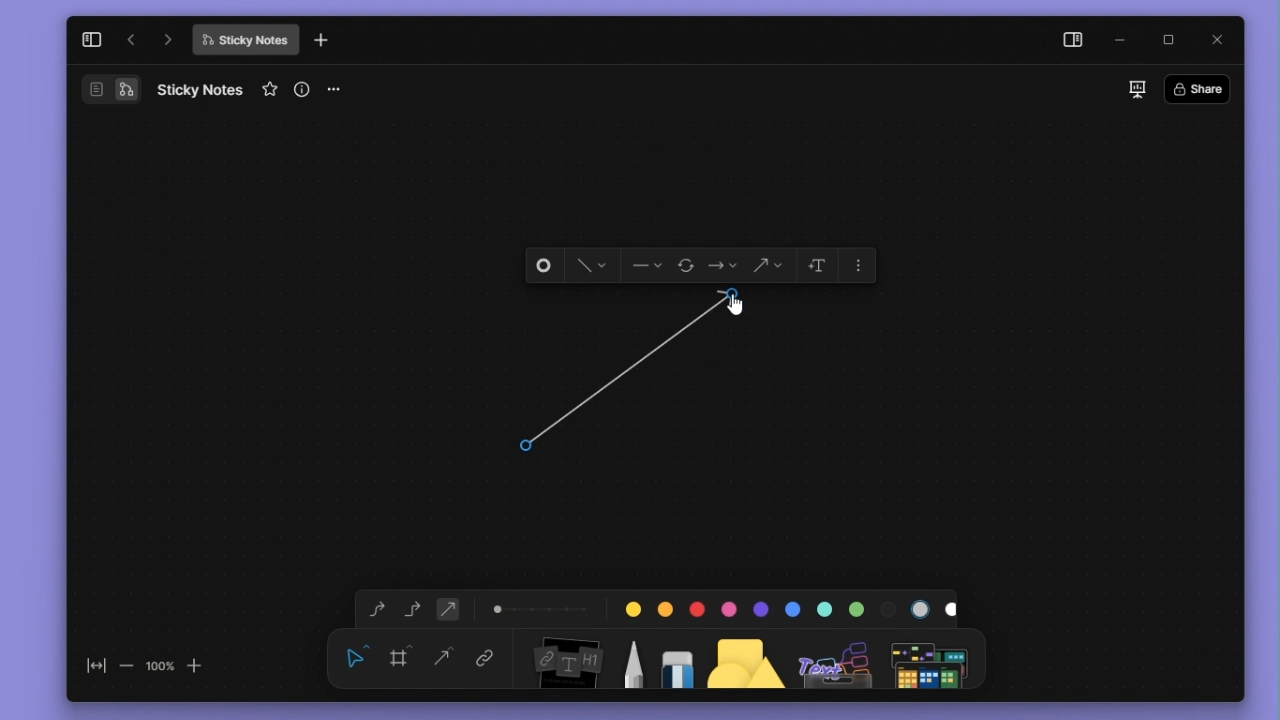 Image resolution: width=1280 pixels, height=720 pixels. I want to click on file name, so click(200, 89).